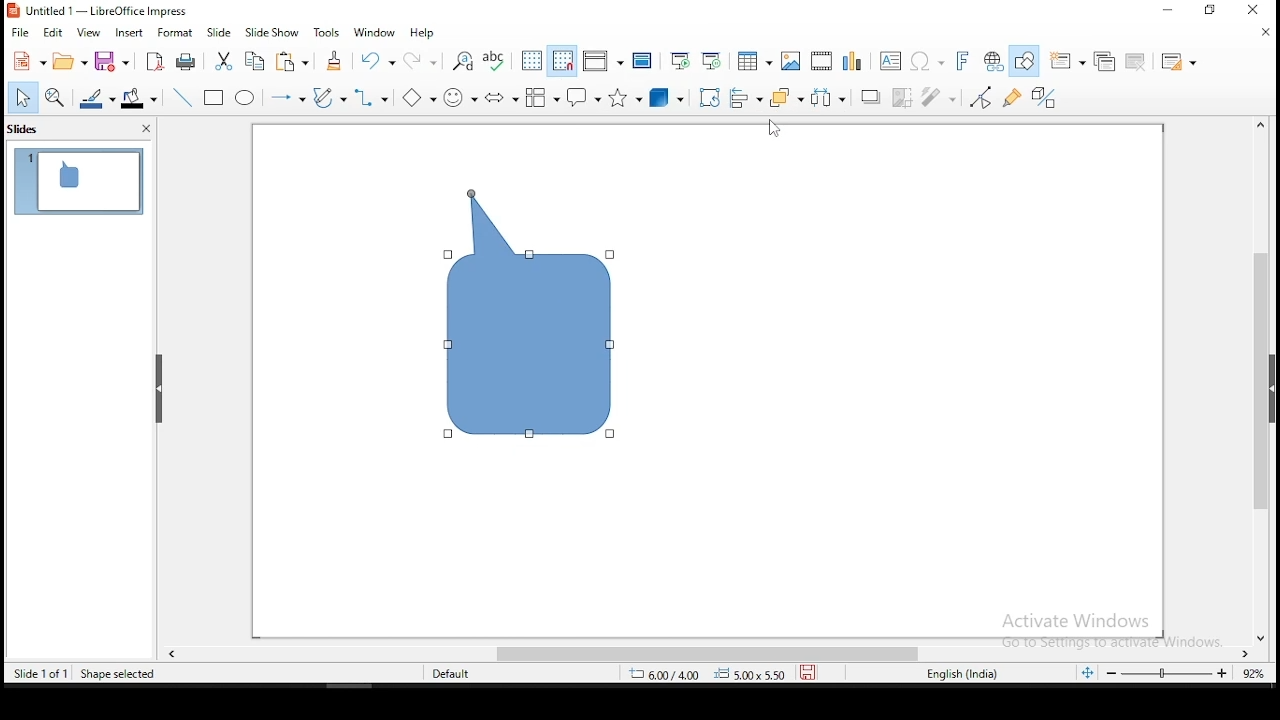 The height and width of the screenshot is (720, 1280). What do you see at coordinates (1013, 98) in the screenshot?
I see `show gluepoint functions` at bounding box center [1013, 98].